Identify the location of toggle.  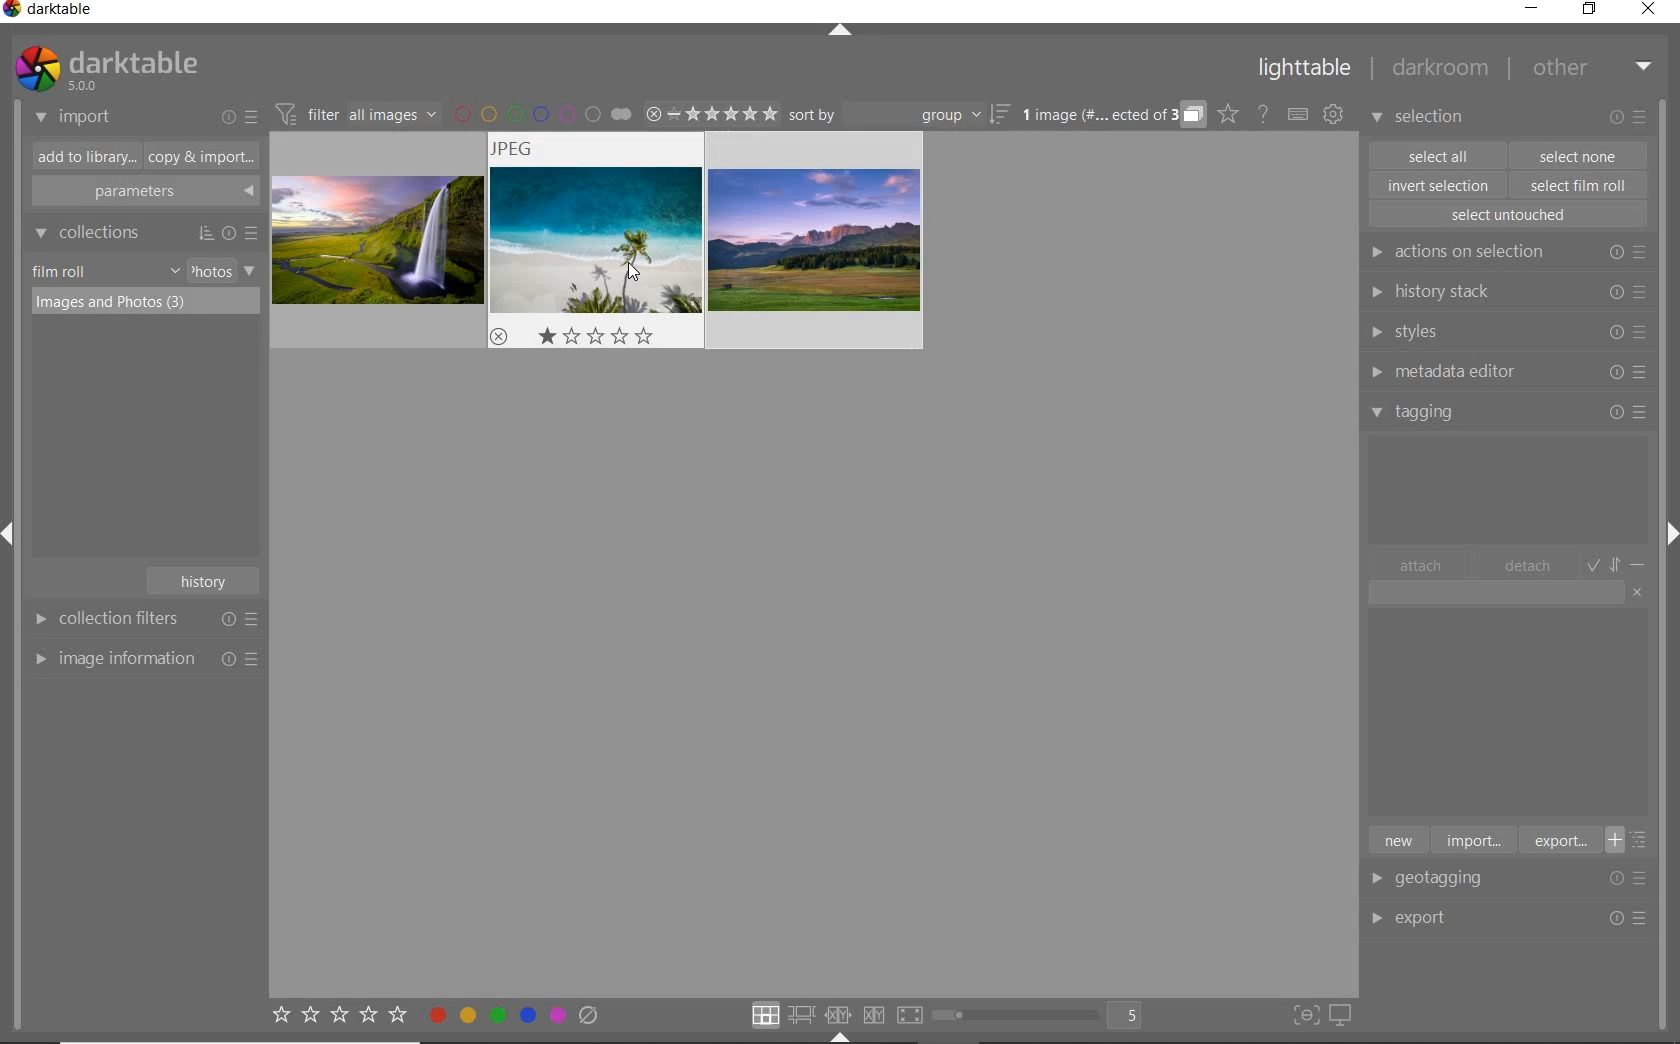
(1618, 563).